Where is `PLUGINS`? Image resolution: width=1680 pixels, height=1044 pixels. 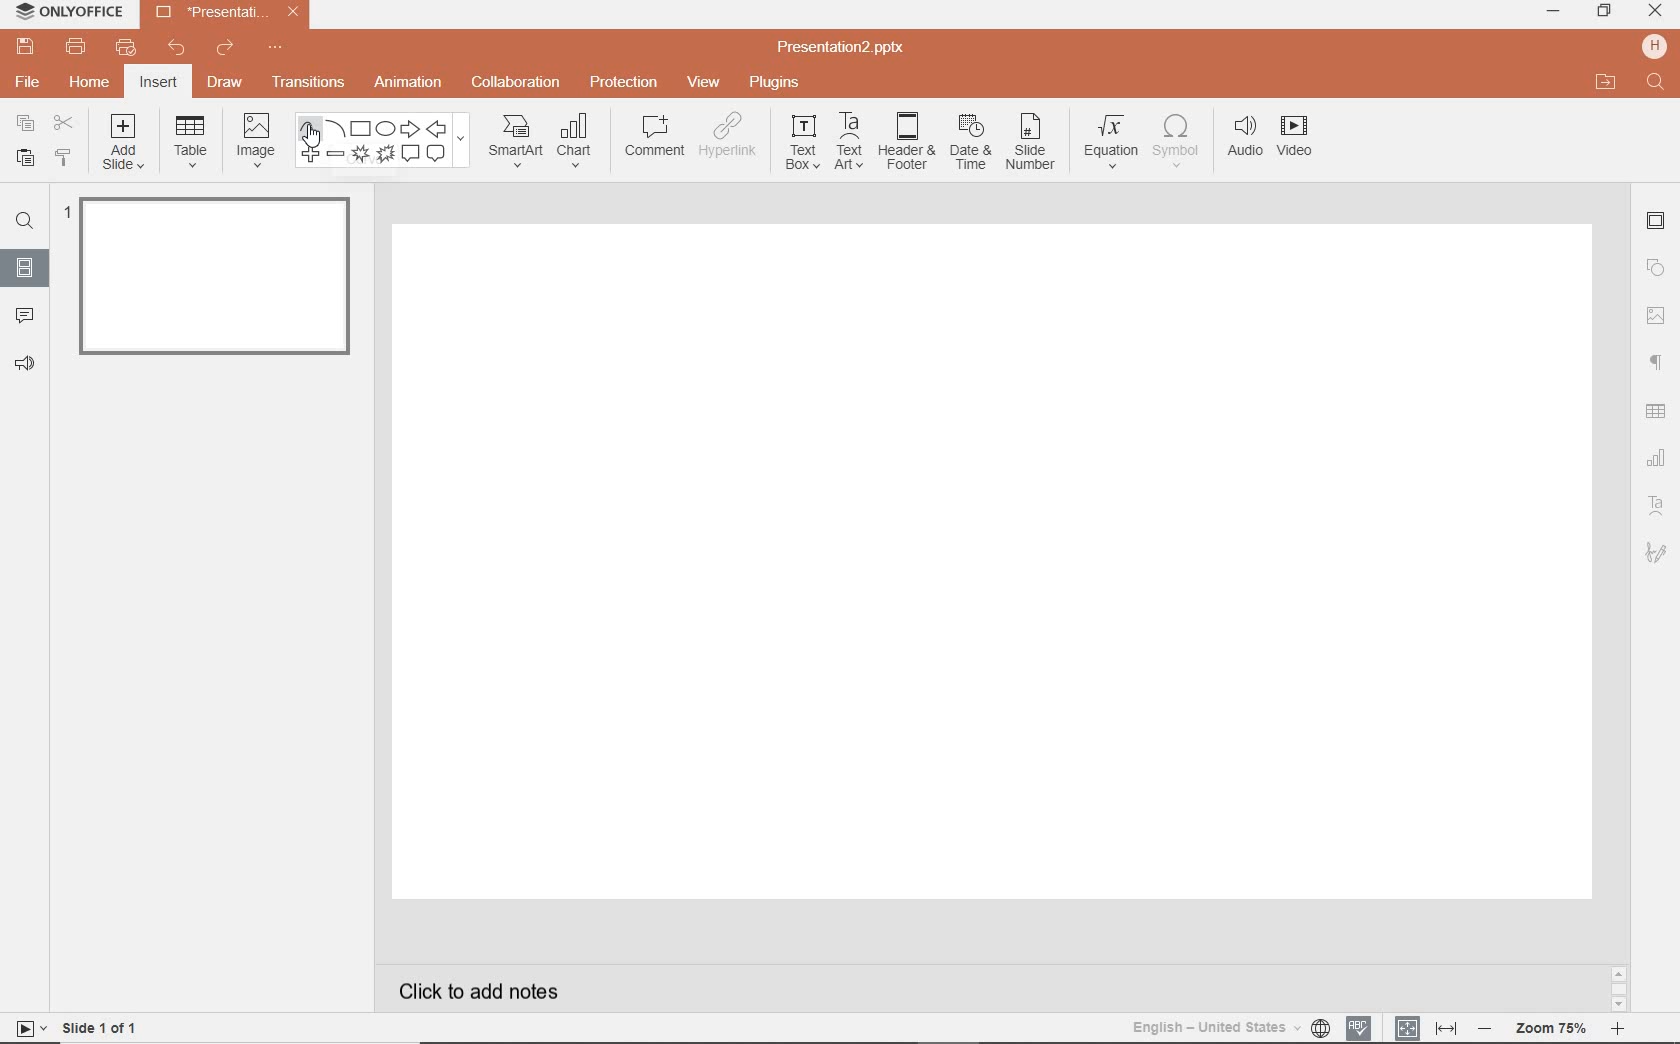 PLUGINS is located at coordinates (774, 83).